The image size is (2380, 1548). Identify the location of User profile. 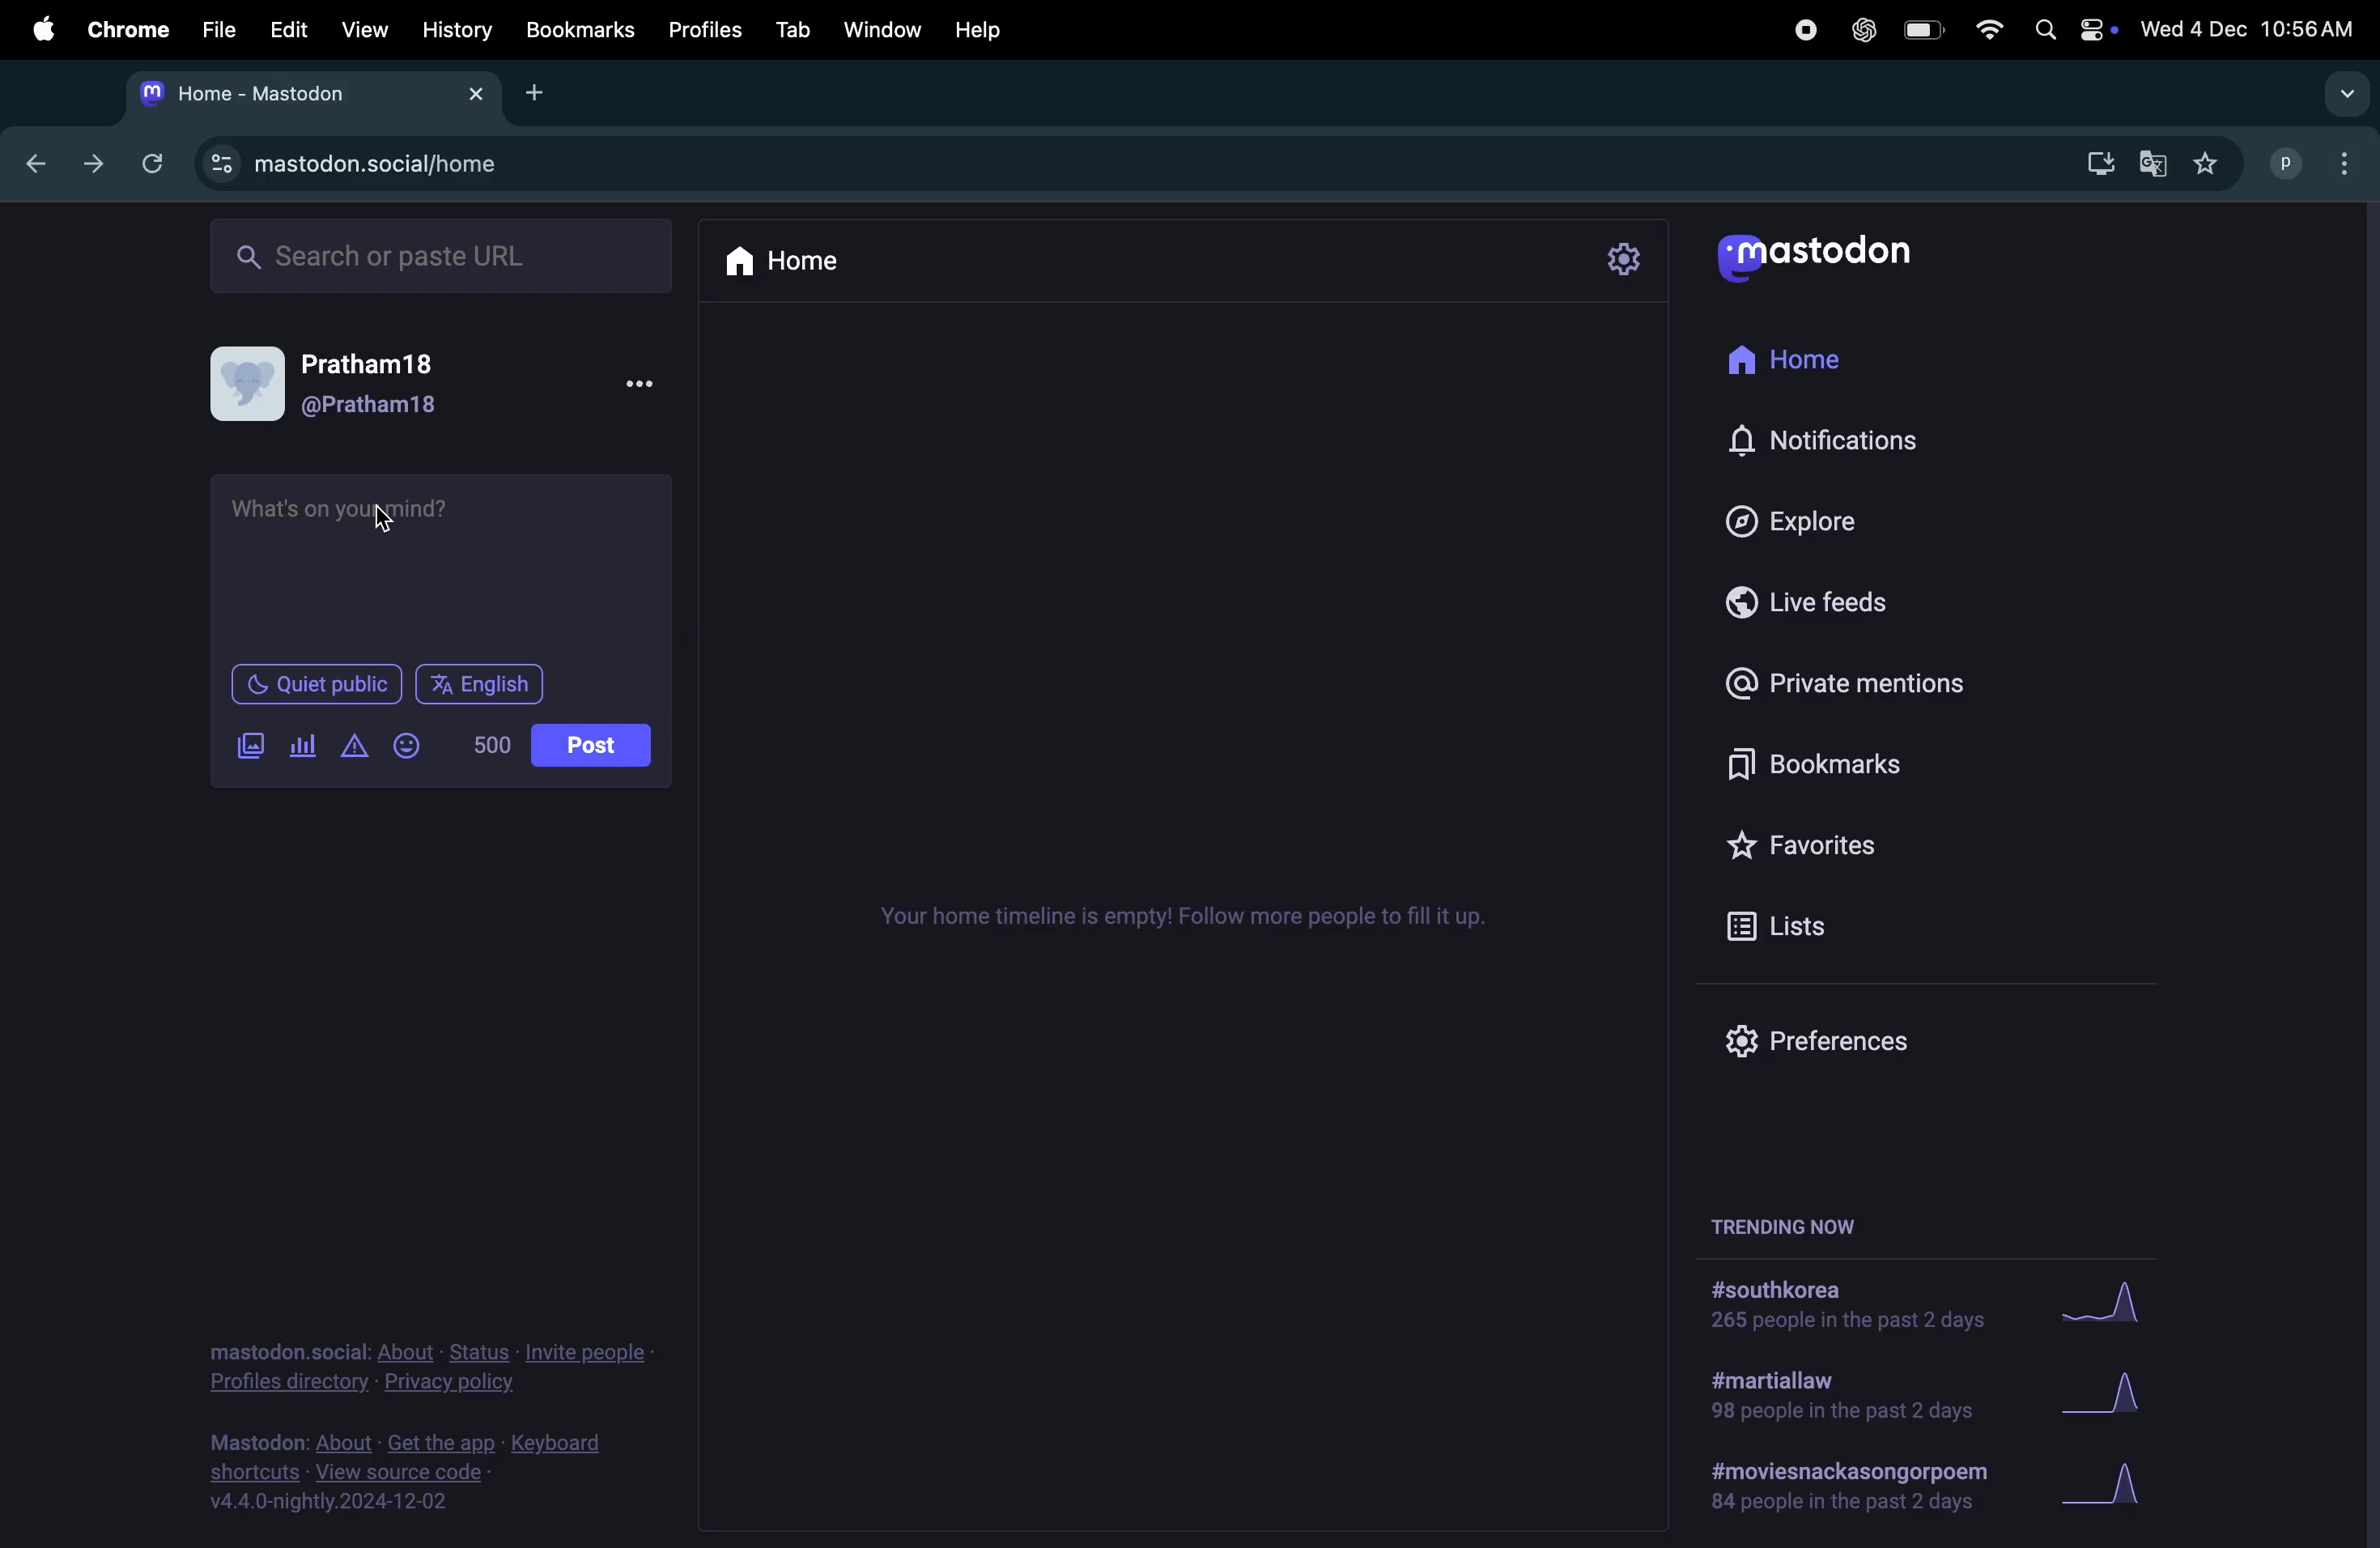
(350, 385).